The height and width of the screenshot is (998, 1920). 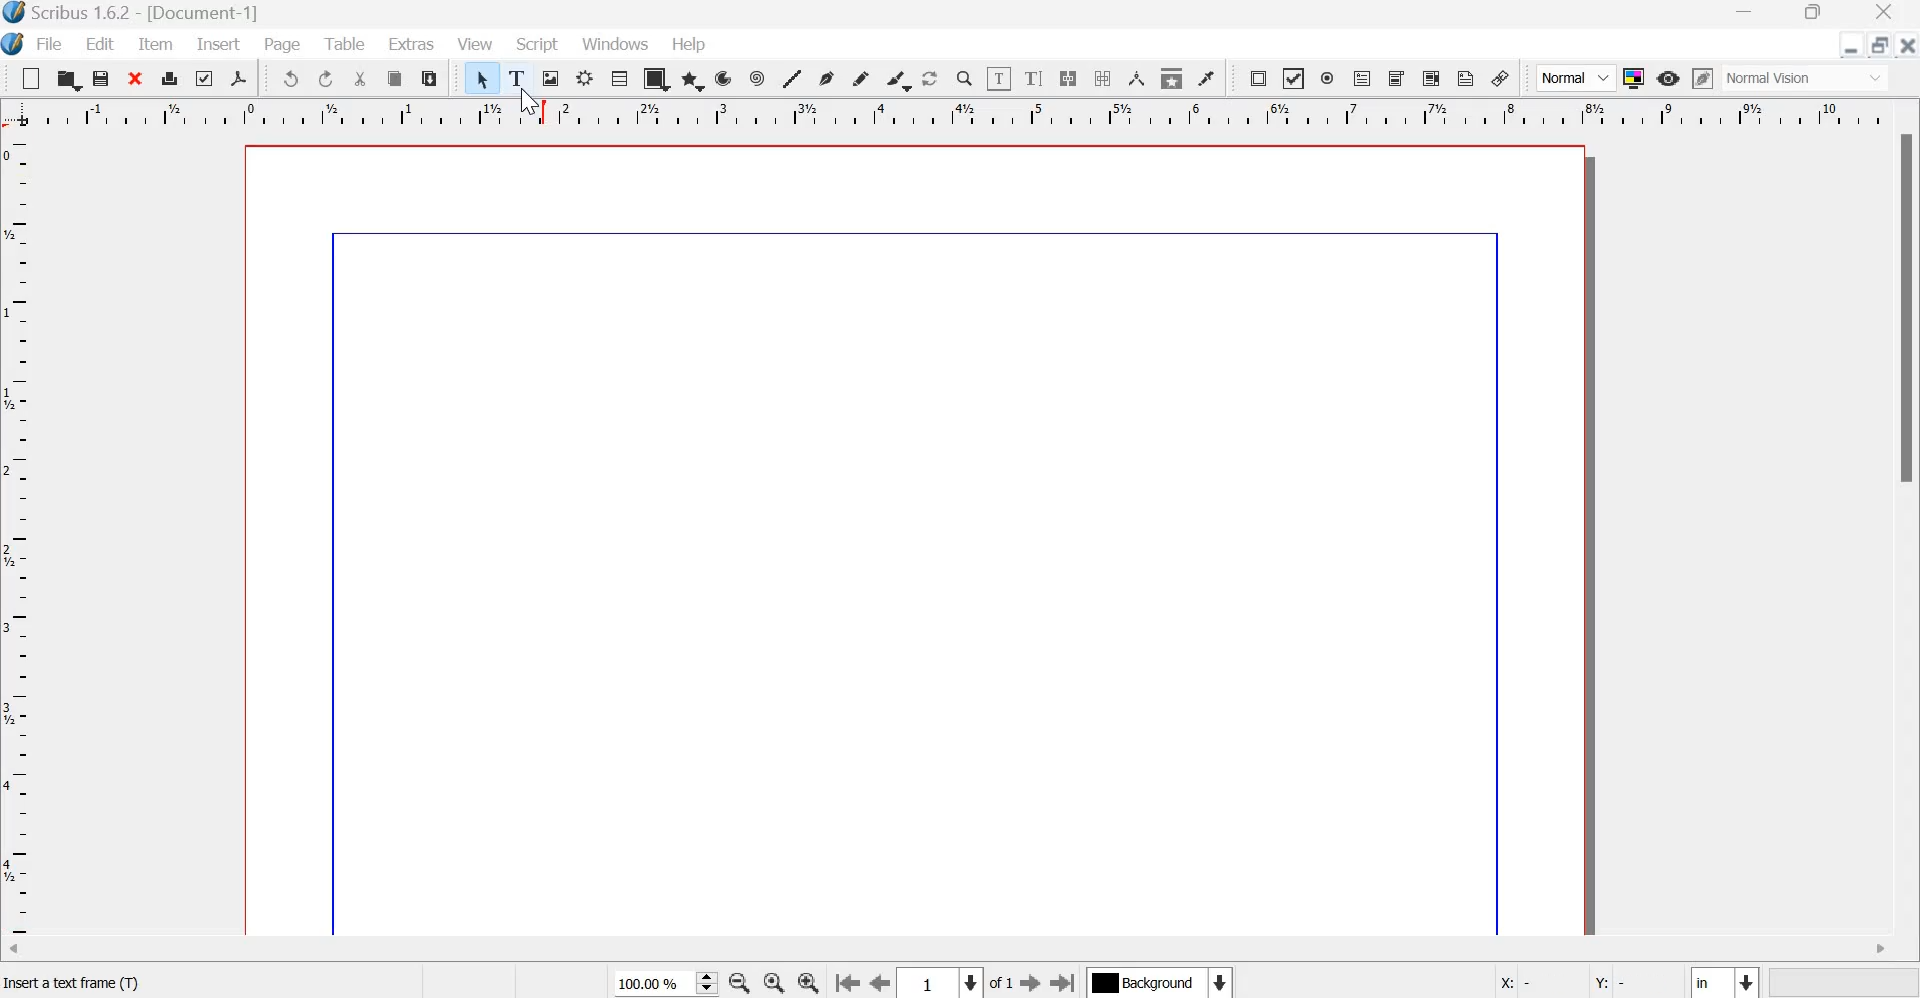 What do you see at coordinates (1172, 77) in the screenshot?
I see `copy item properties` at bounding box center [1172, 77].